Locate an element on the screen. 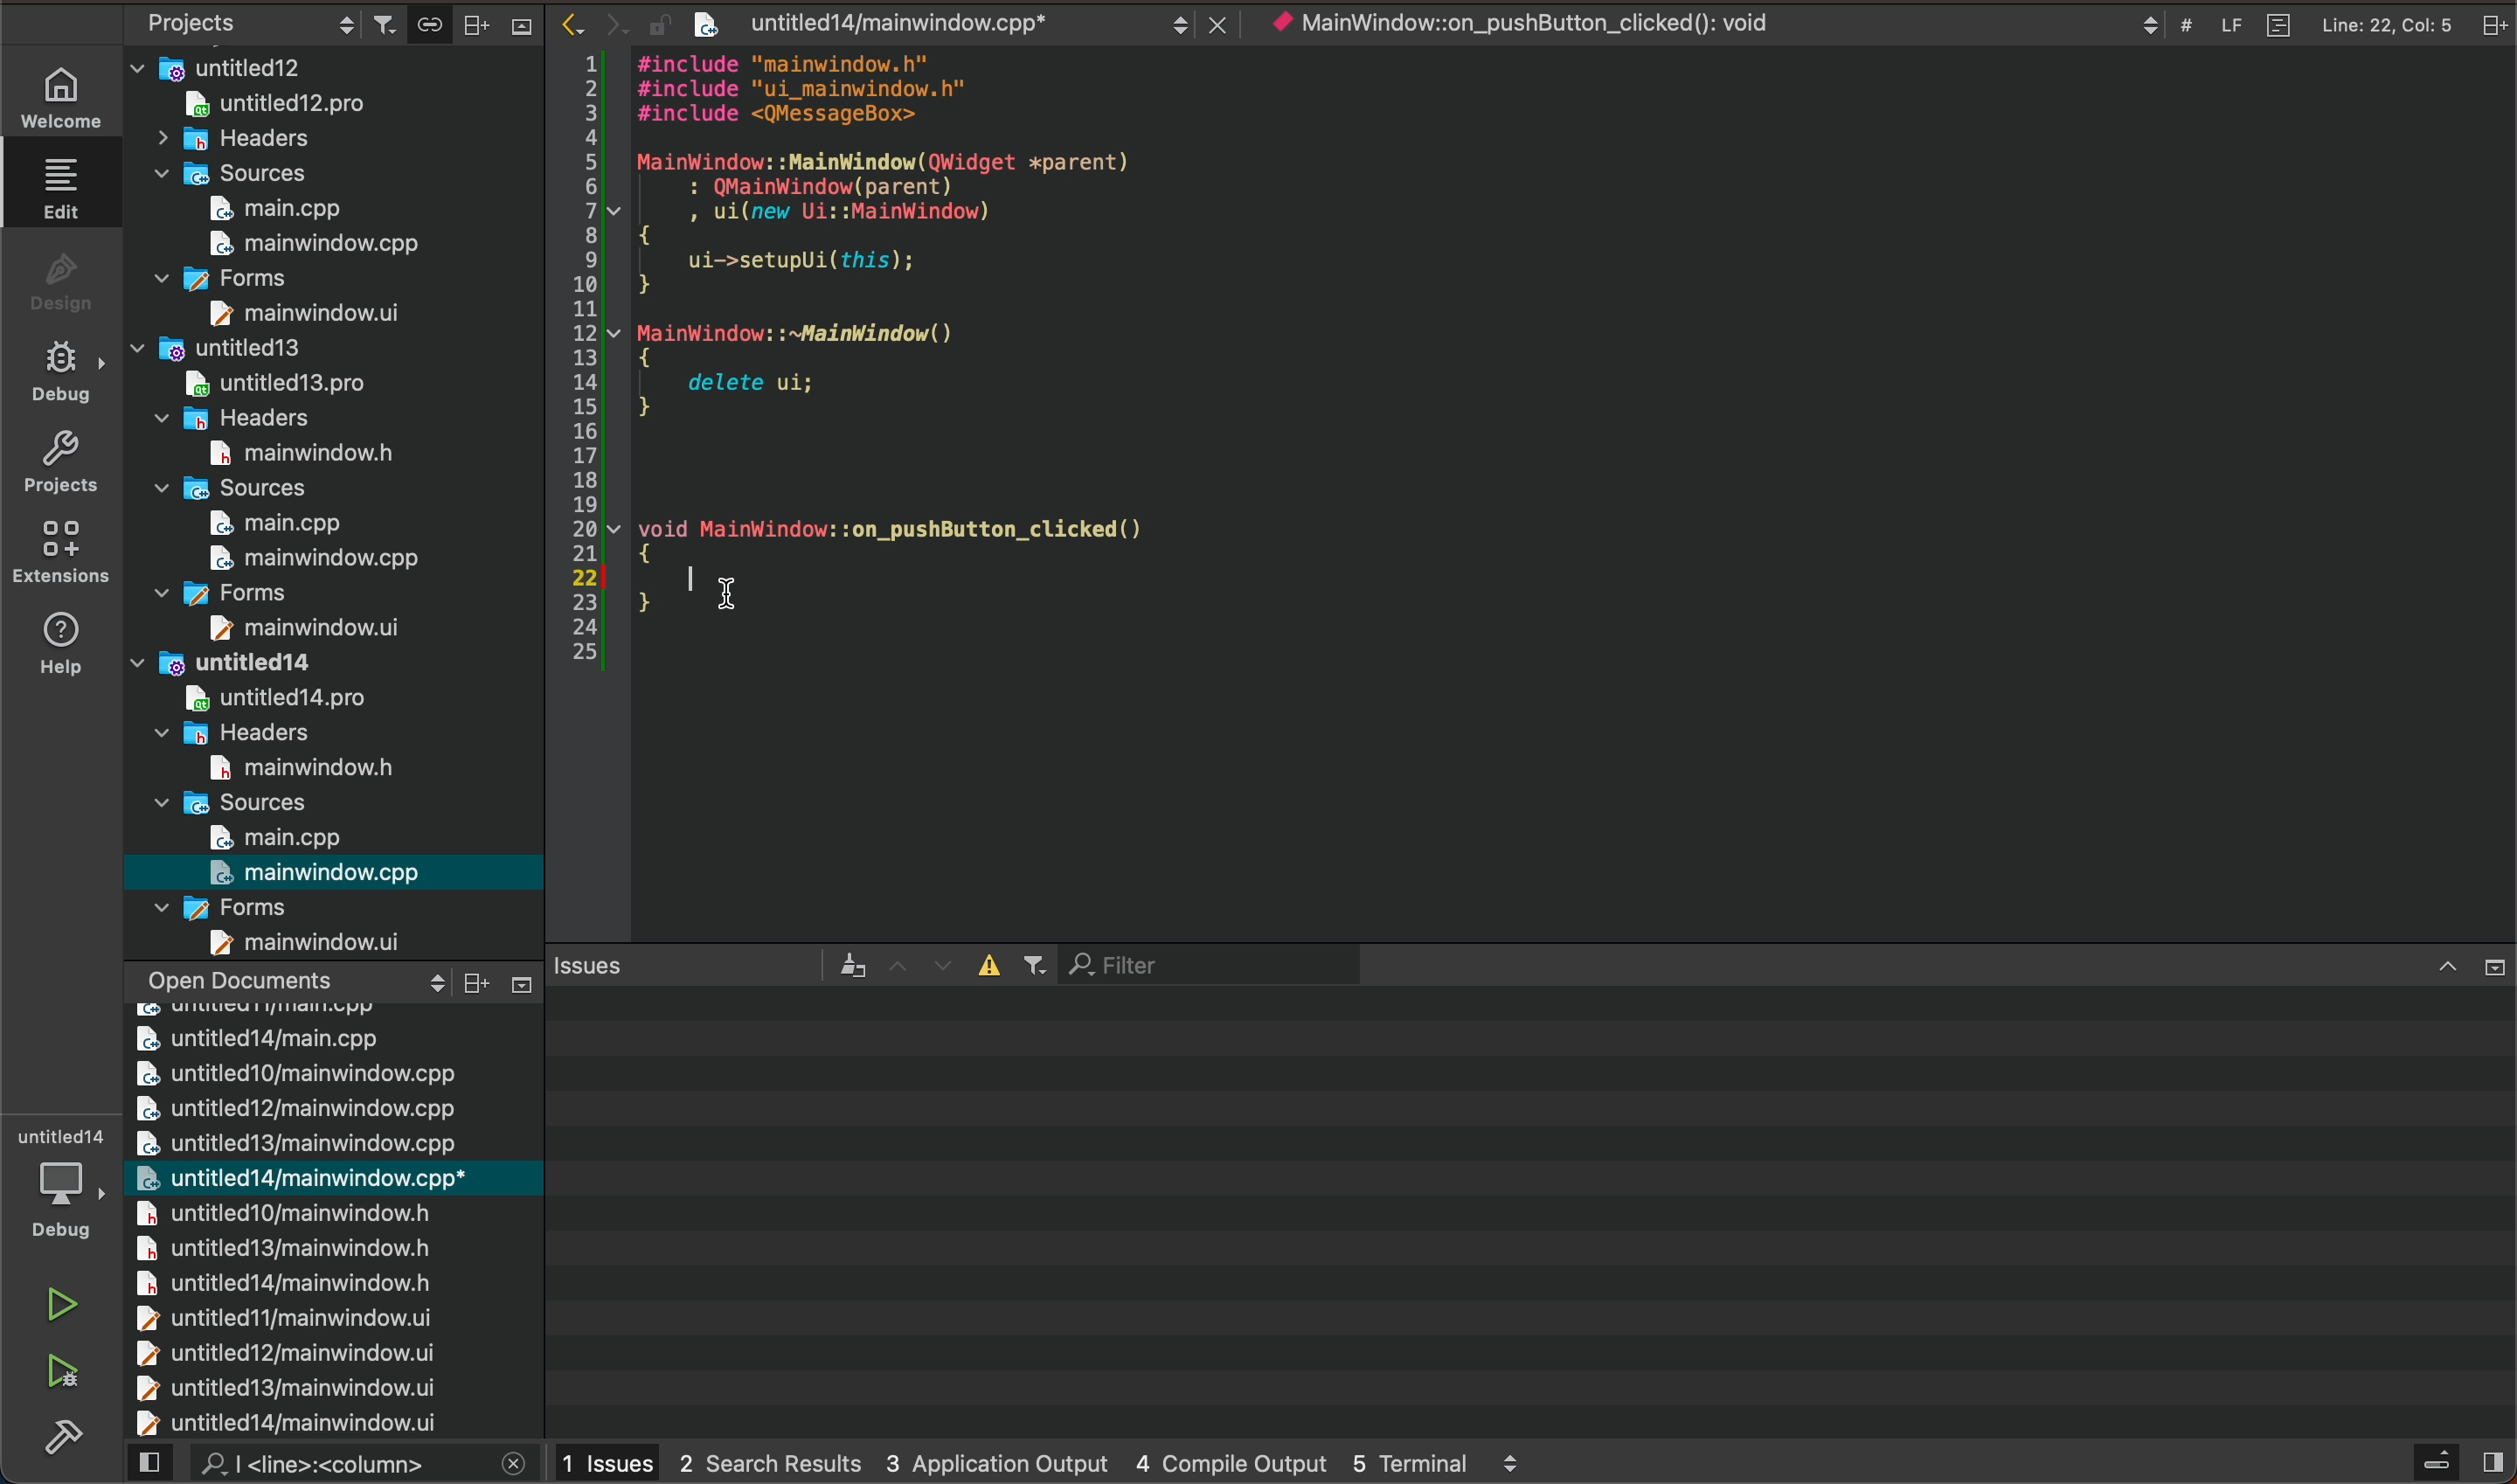  Extensions is located at coordinates (55, 552).